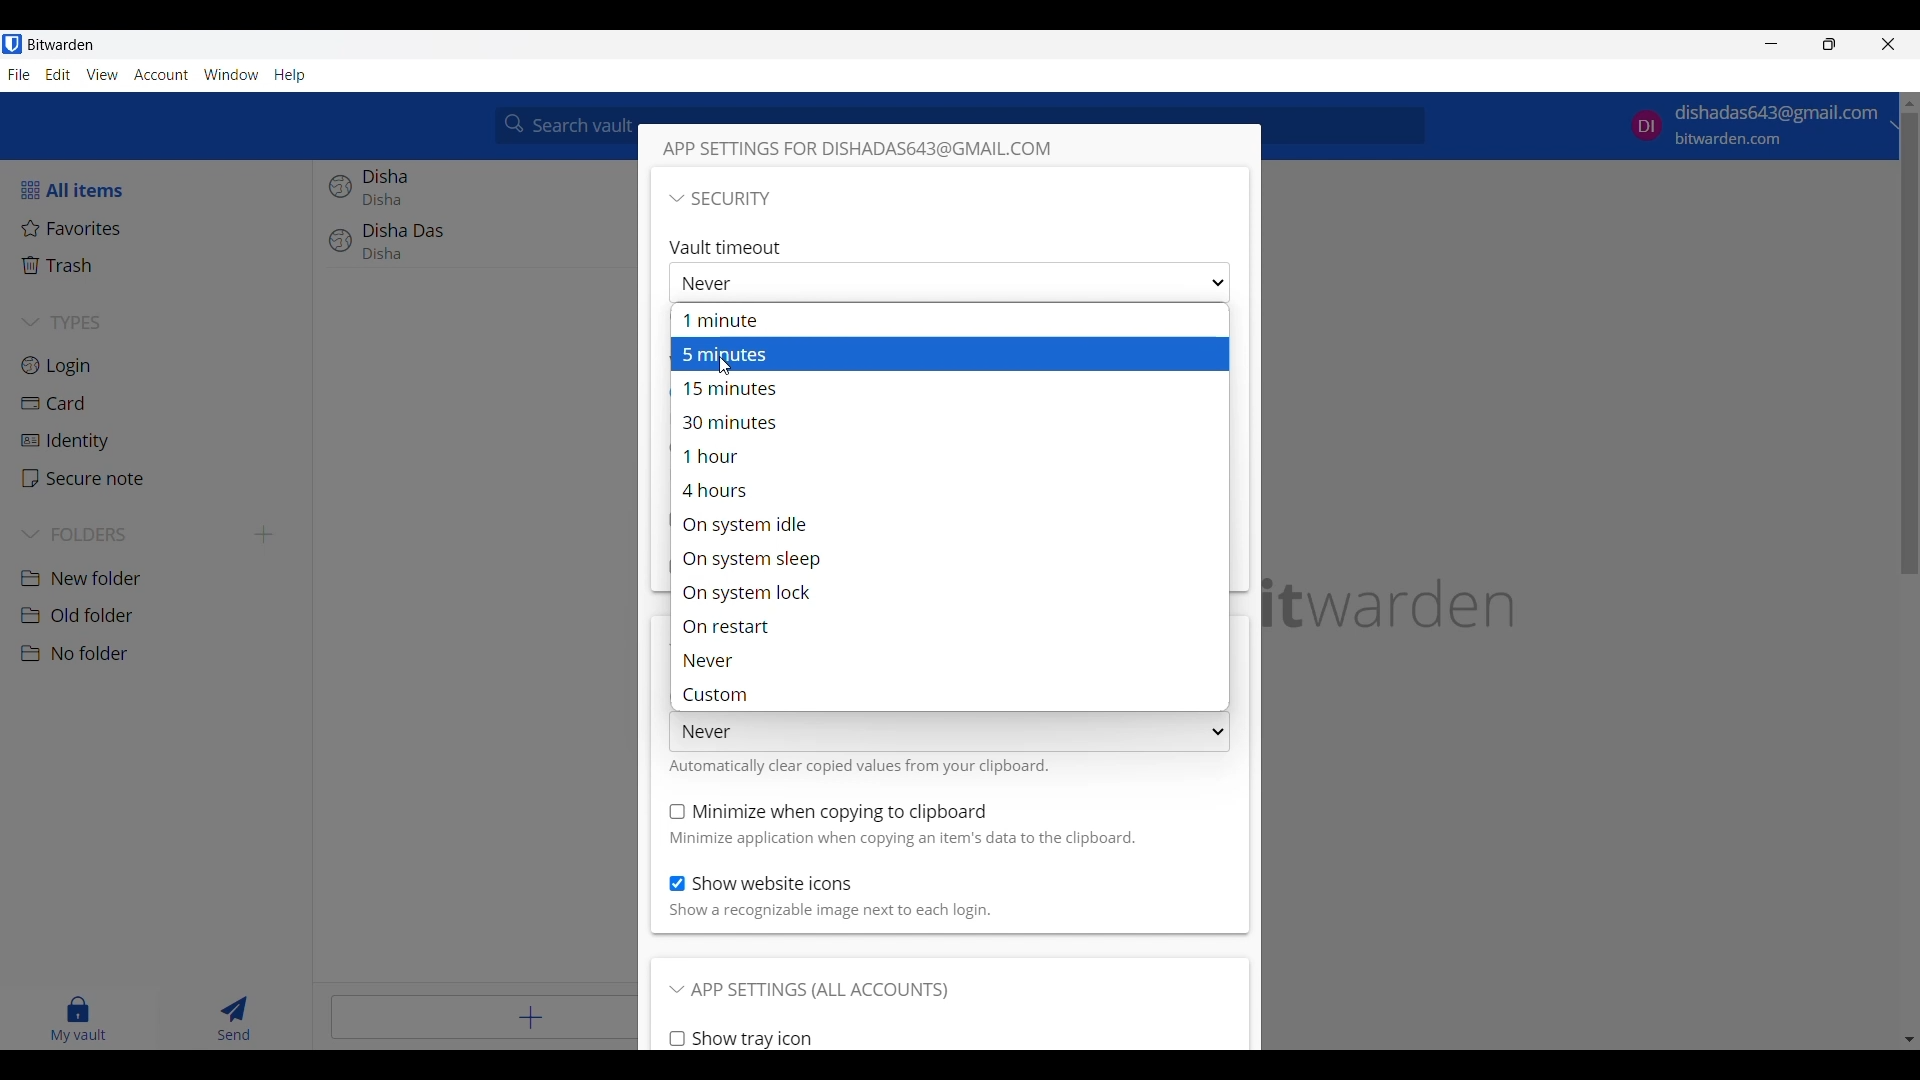 Image resolution: width=1920 pixels, height=1080 pixels. Describe the element at coordinates (264, 535) in the screenshot. I see `Add new folder` at that location.